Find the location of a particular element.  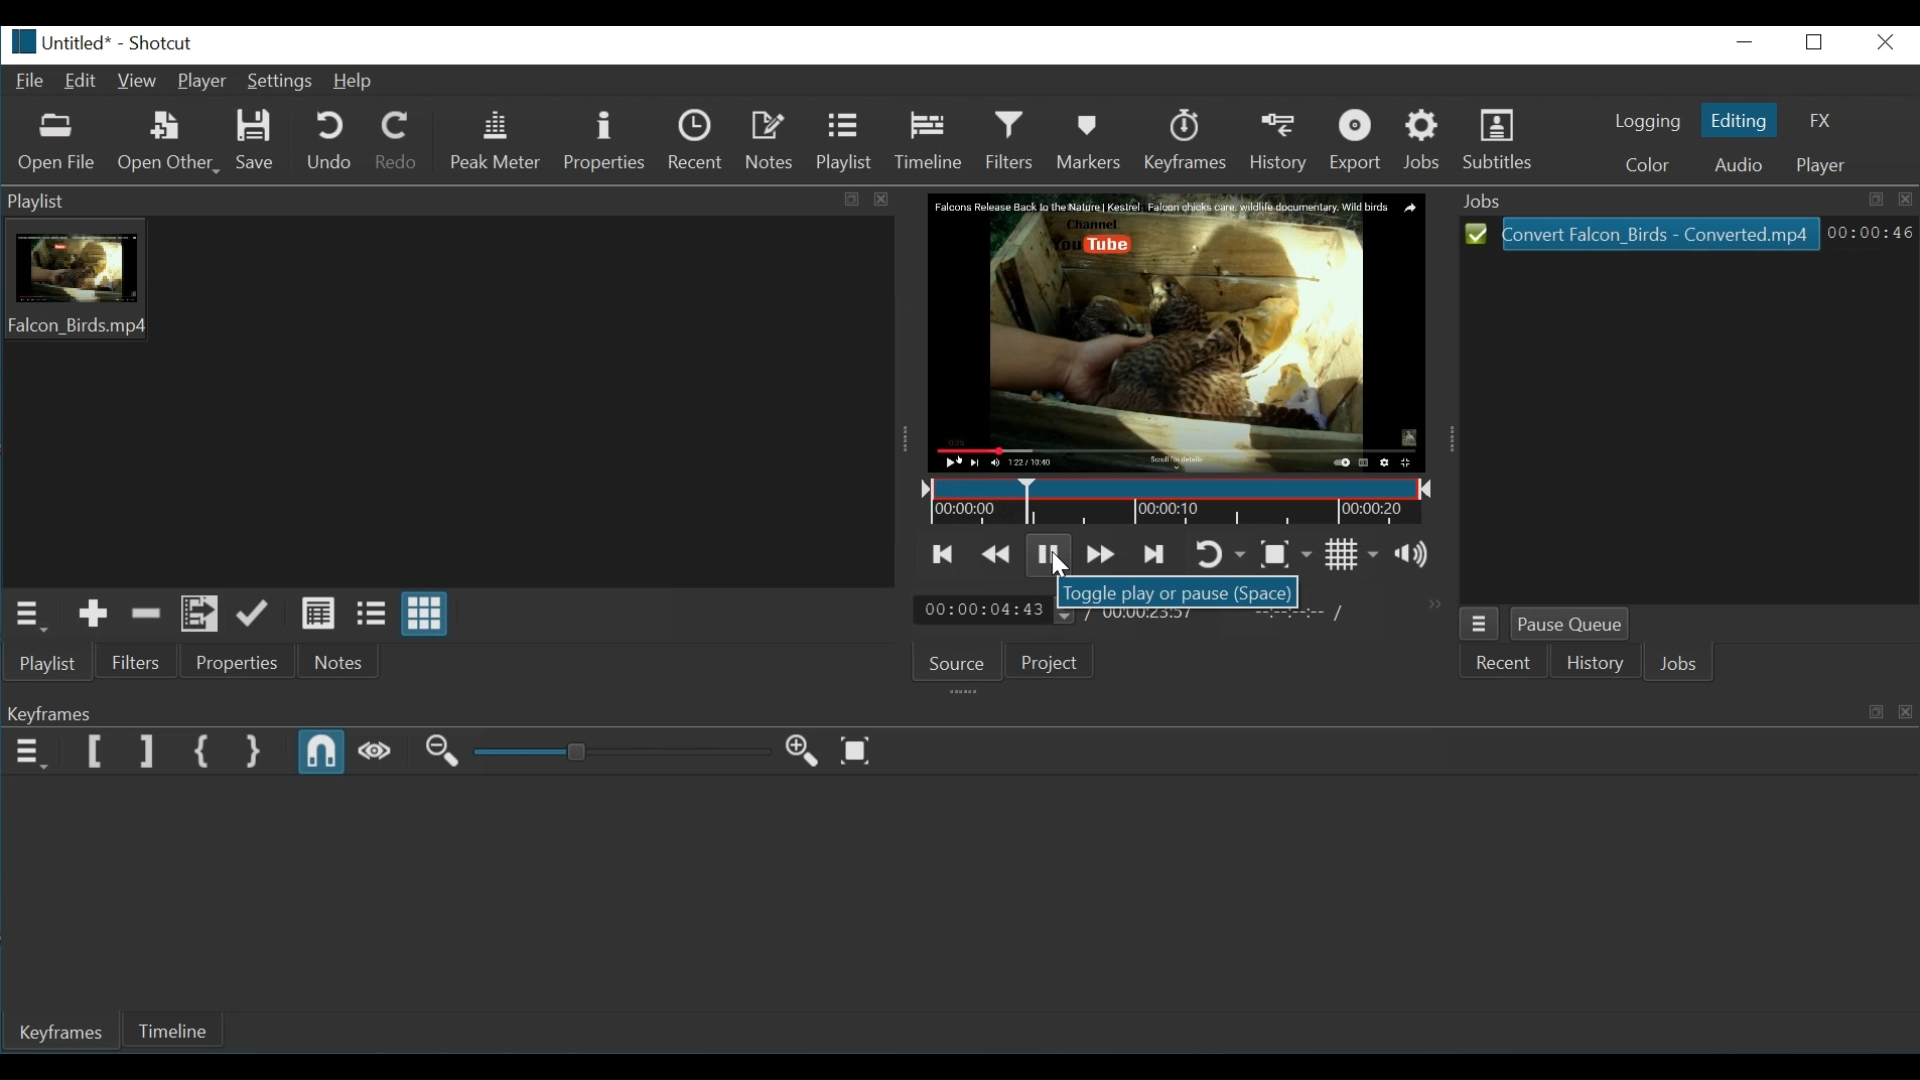

Properties is located at coordinates (236, 662).